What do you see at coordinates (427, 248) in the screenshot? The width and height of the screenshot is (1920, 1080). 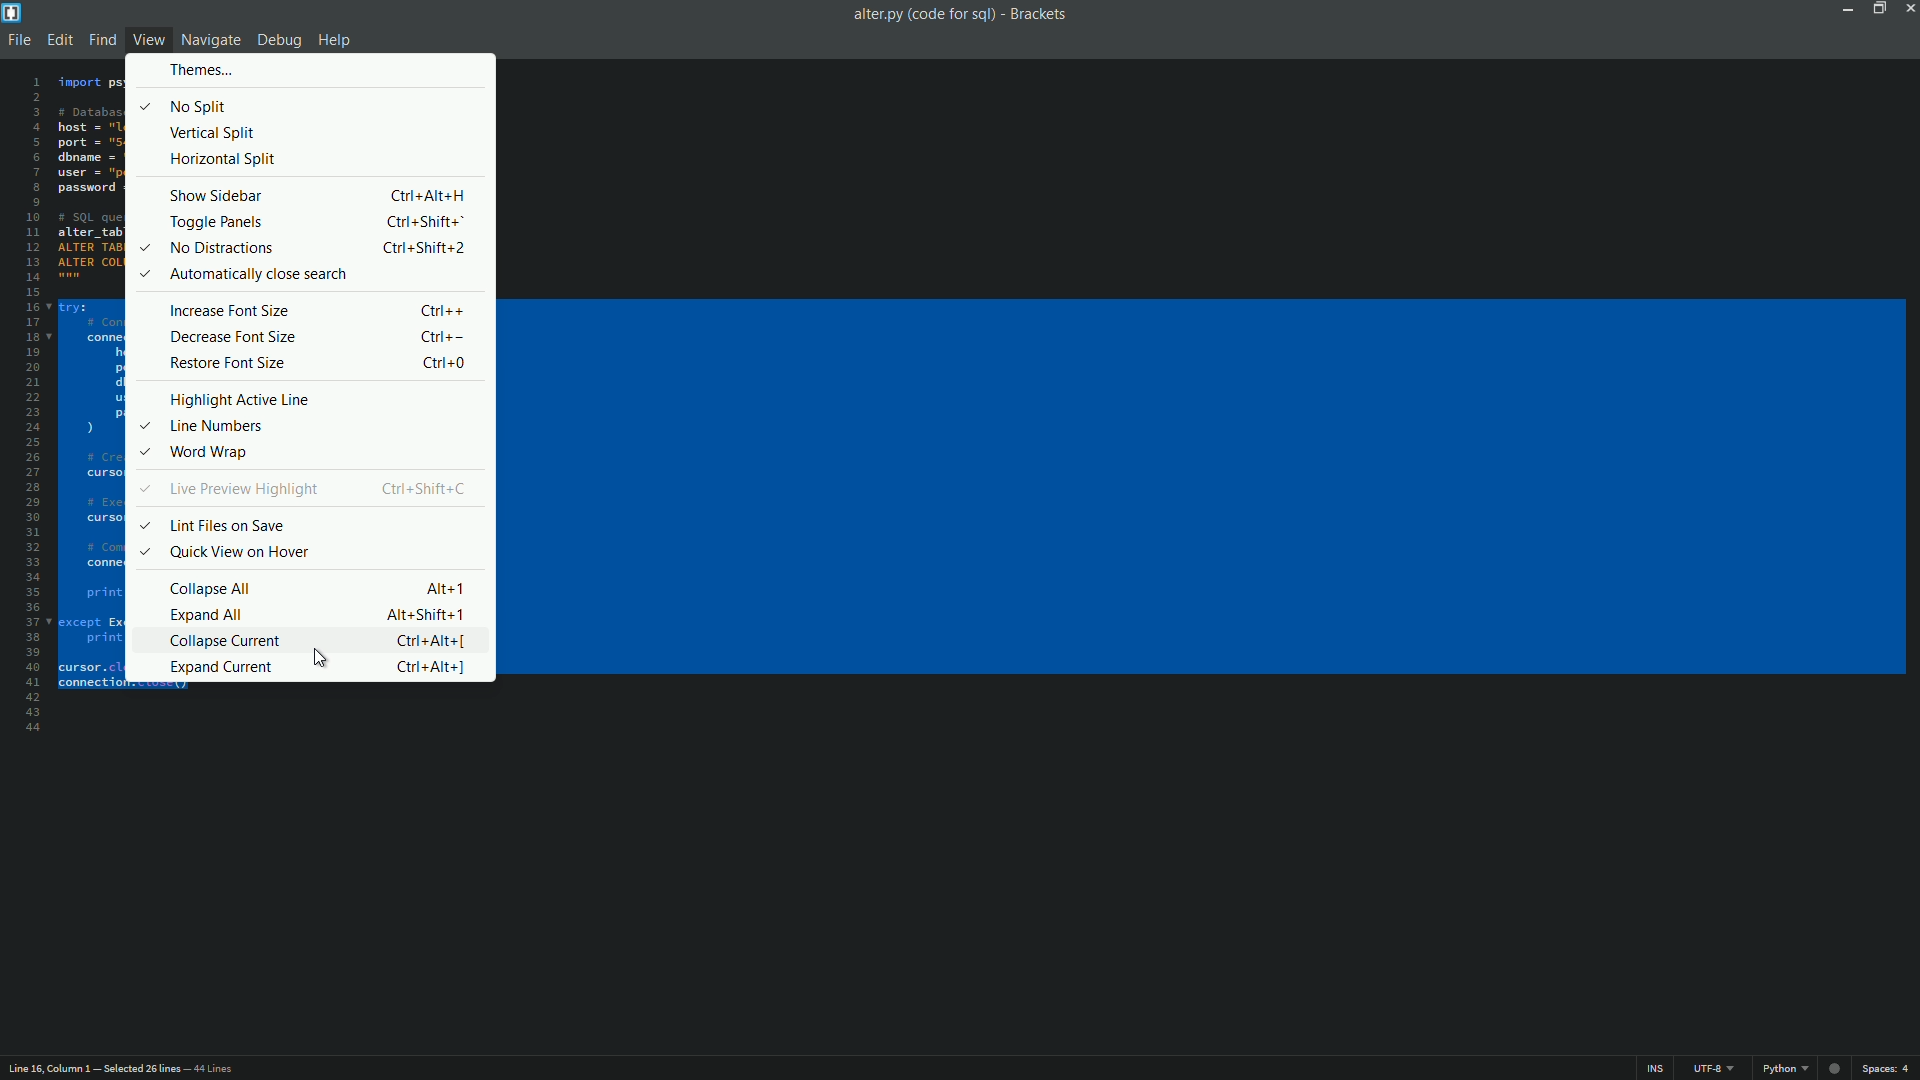 I see `keyboard shortcut` at bounding box center [427, 248].